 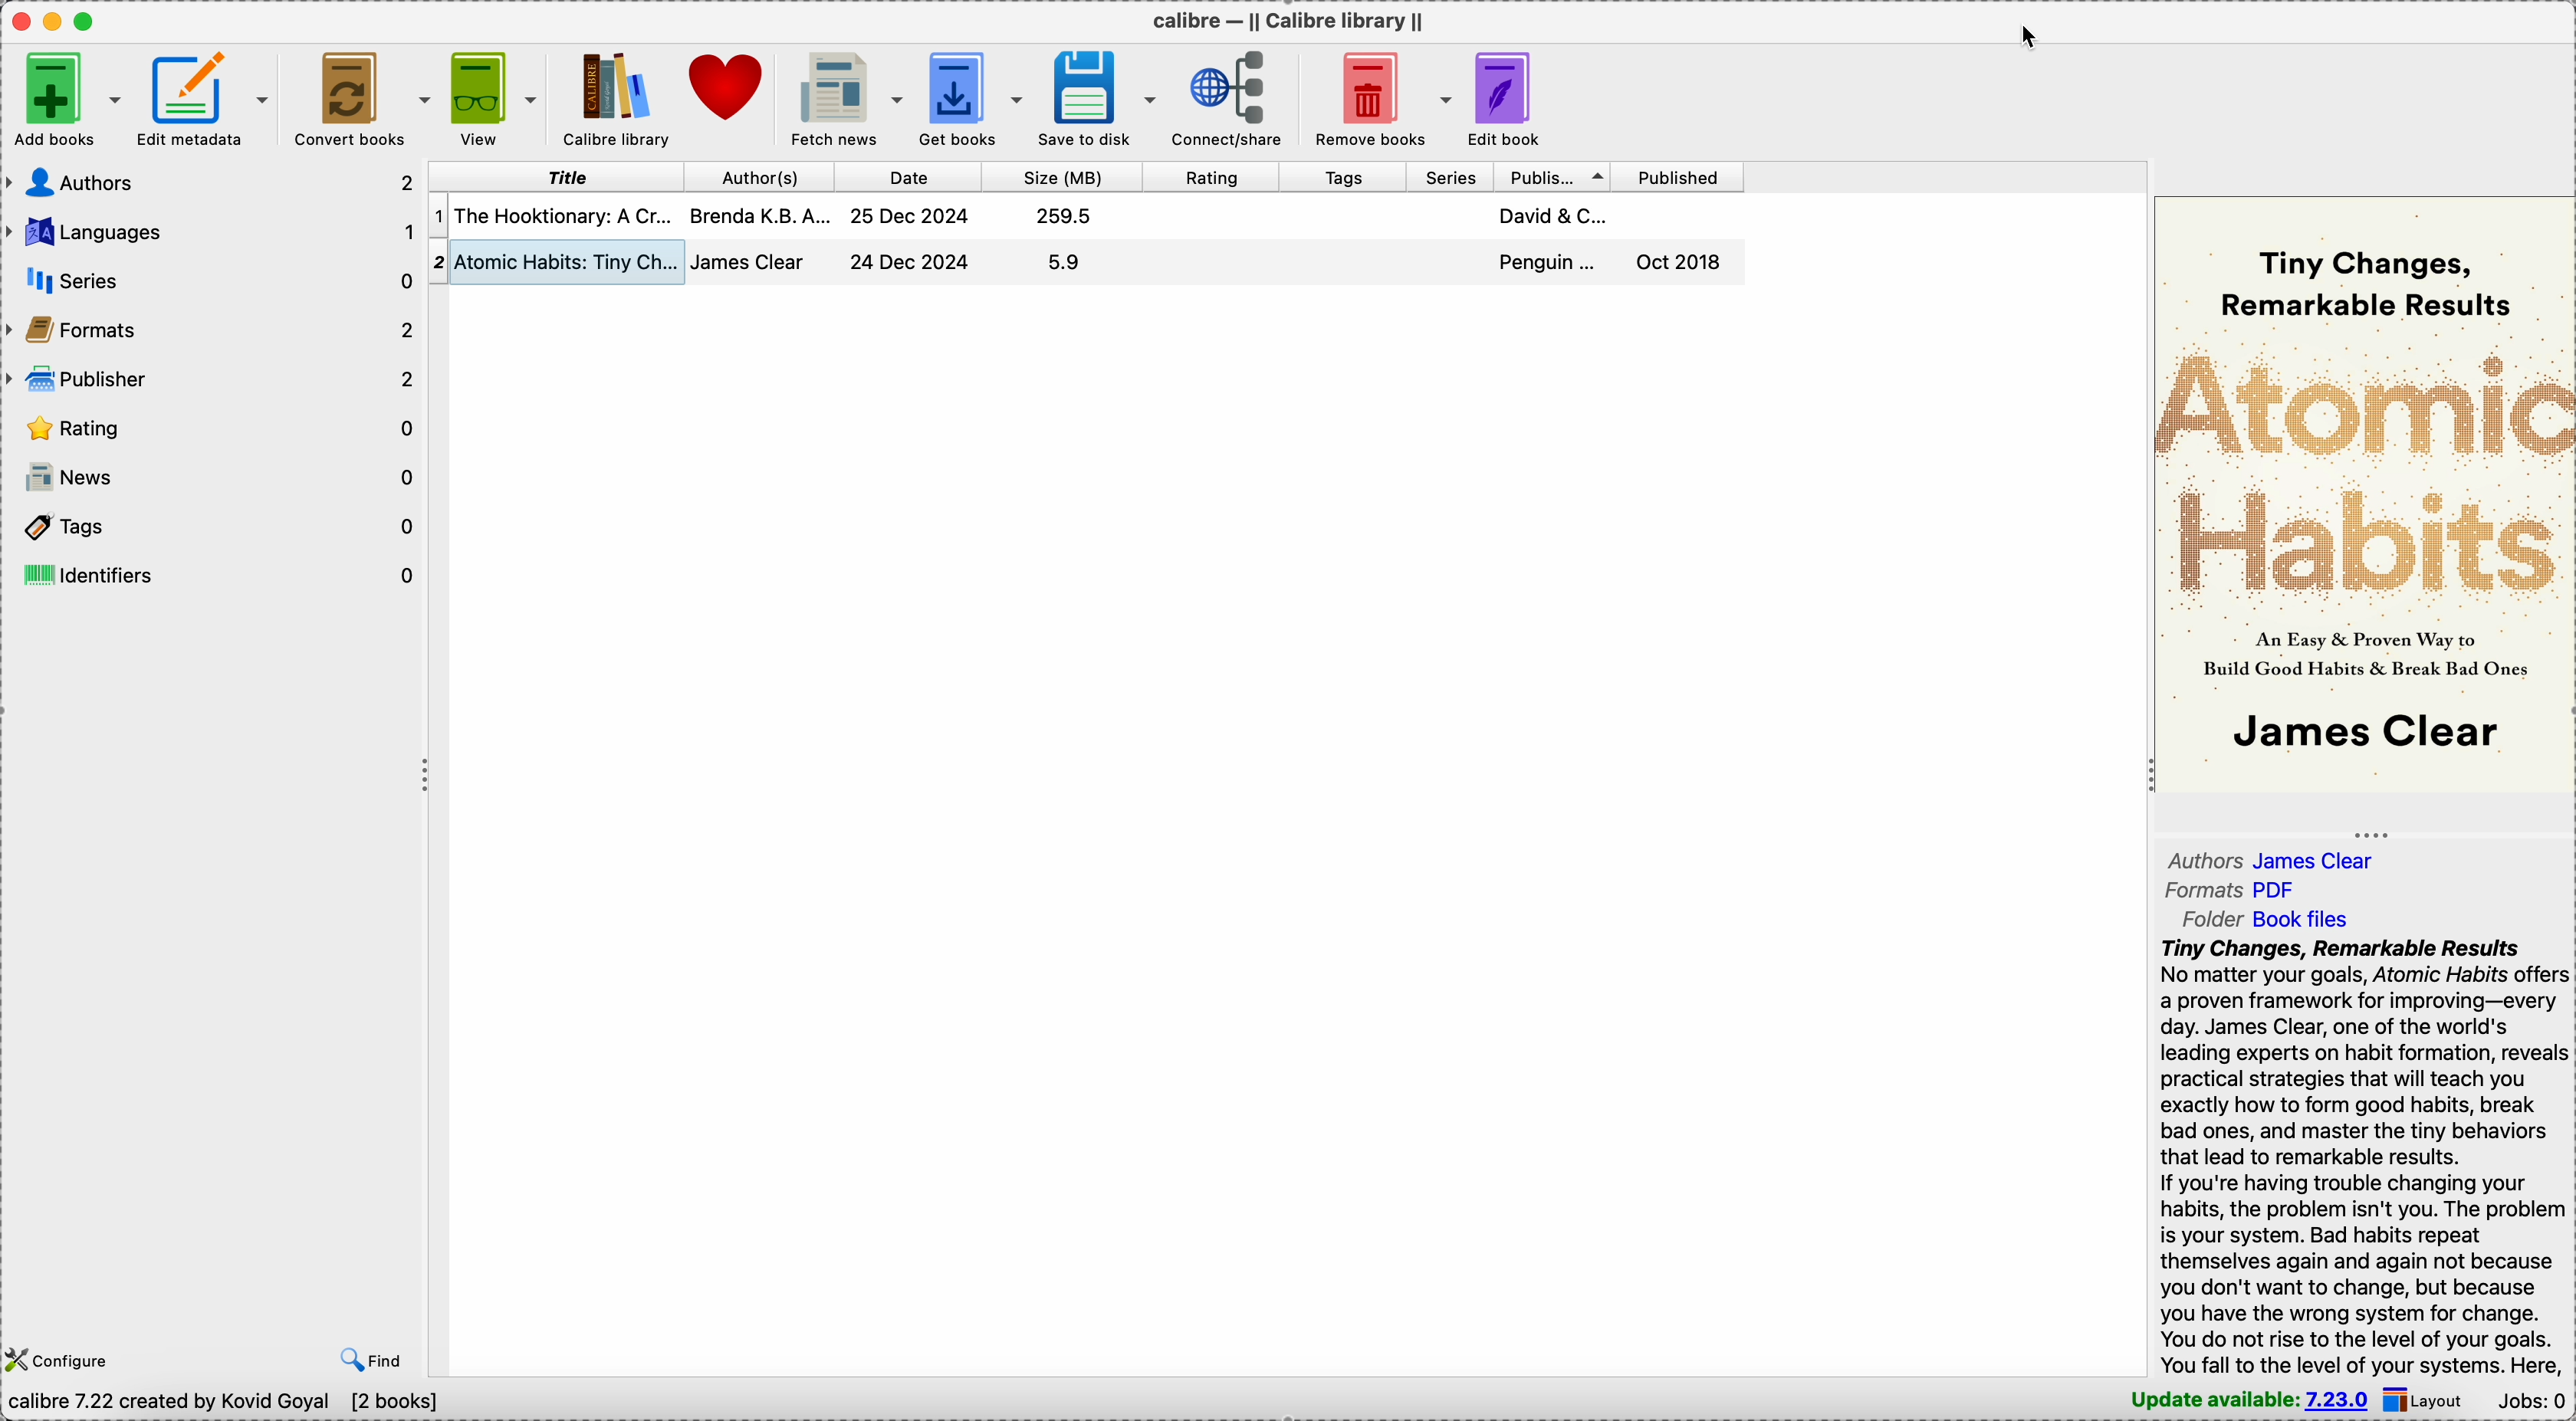 What do you see at coordinates (362, 100) in the screenshot?
I see `convert books` at bounding box center [362, 100].